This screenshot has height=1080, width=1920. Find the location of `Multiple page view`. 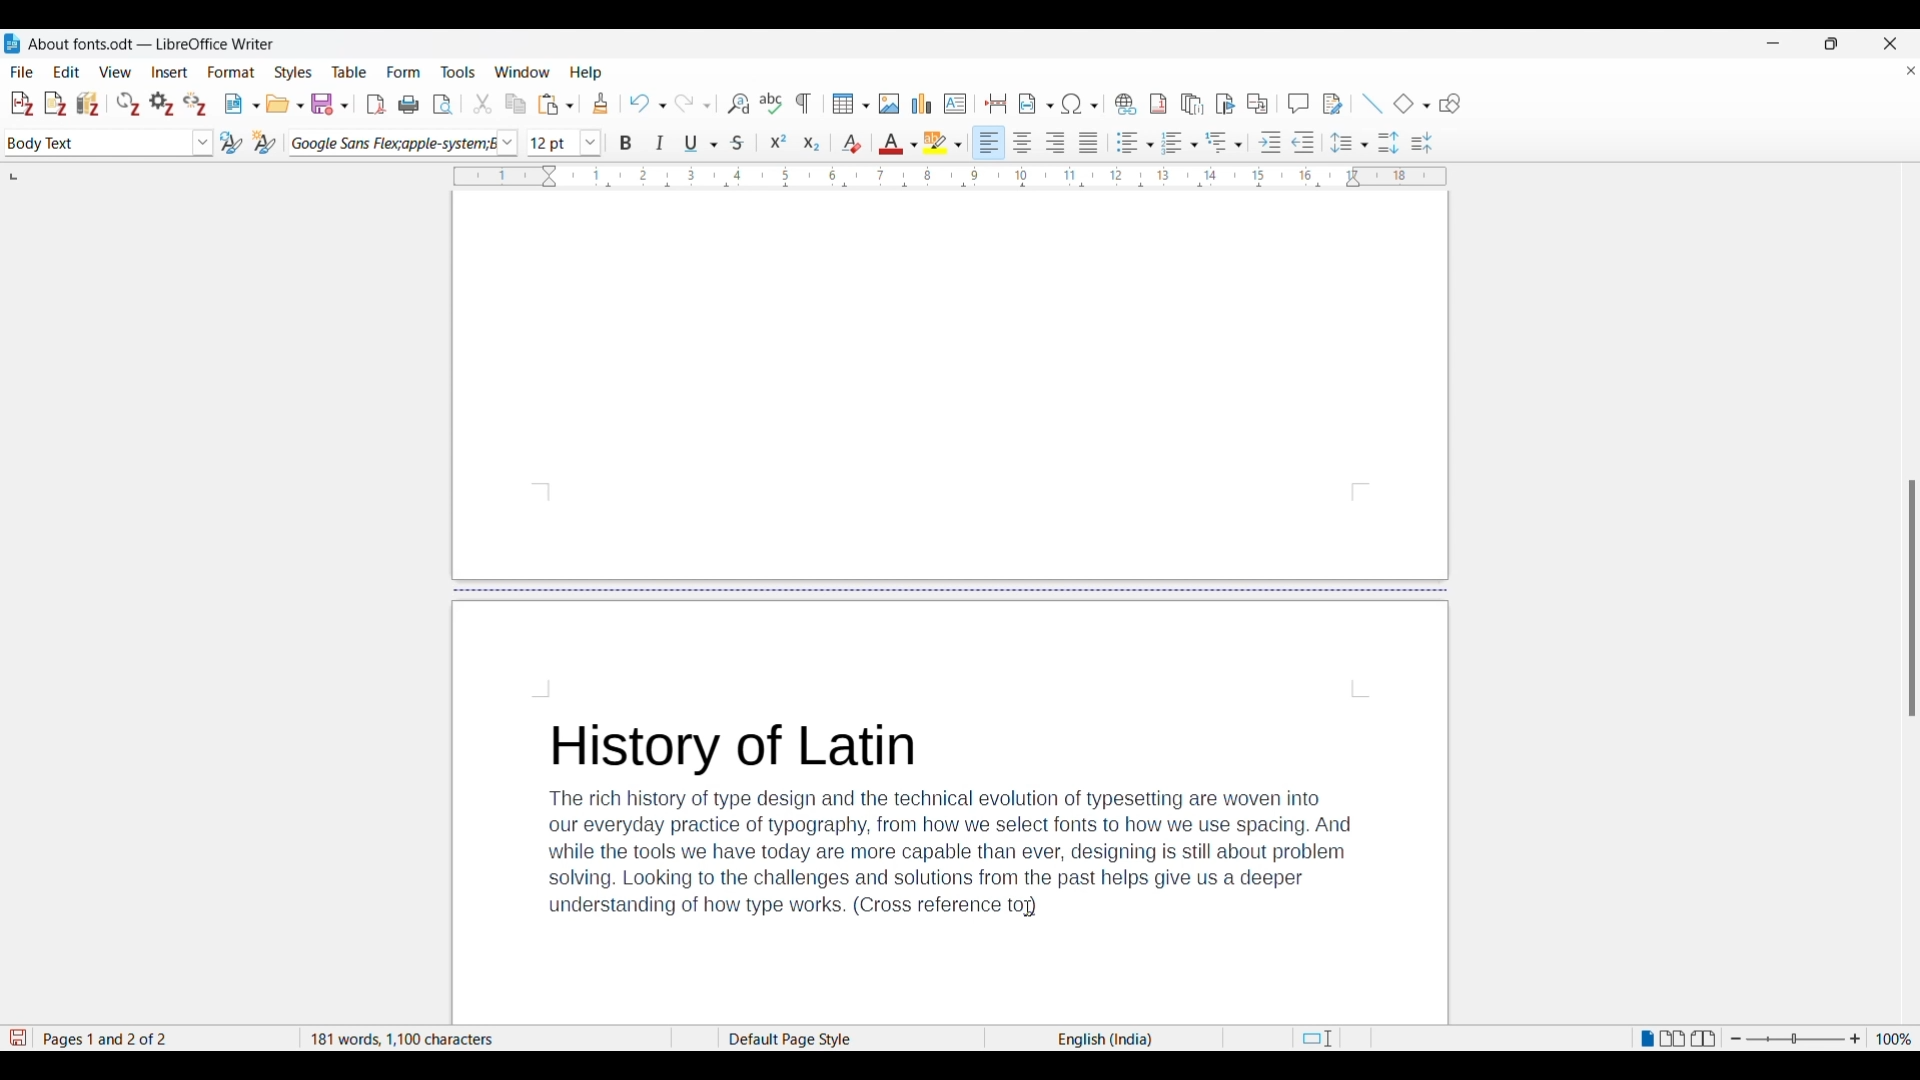

Multiple page view is located at coordinates (1672, 1039).